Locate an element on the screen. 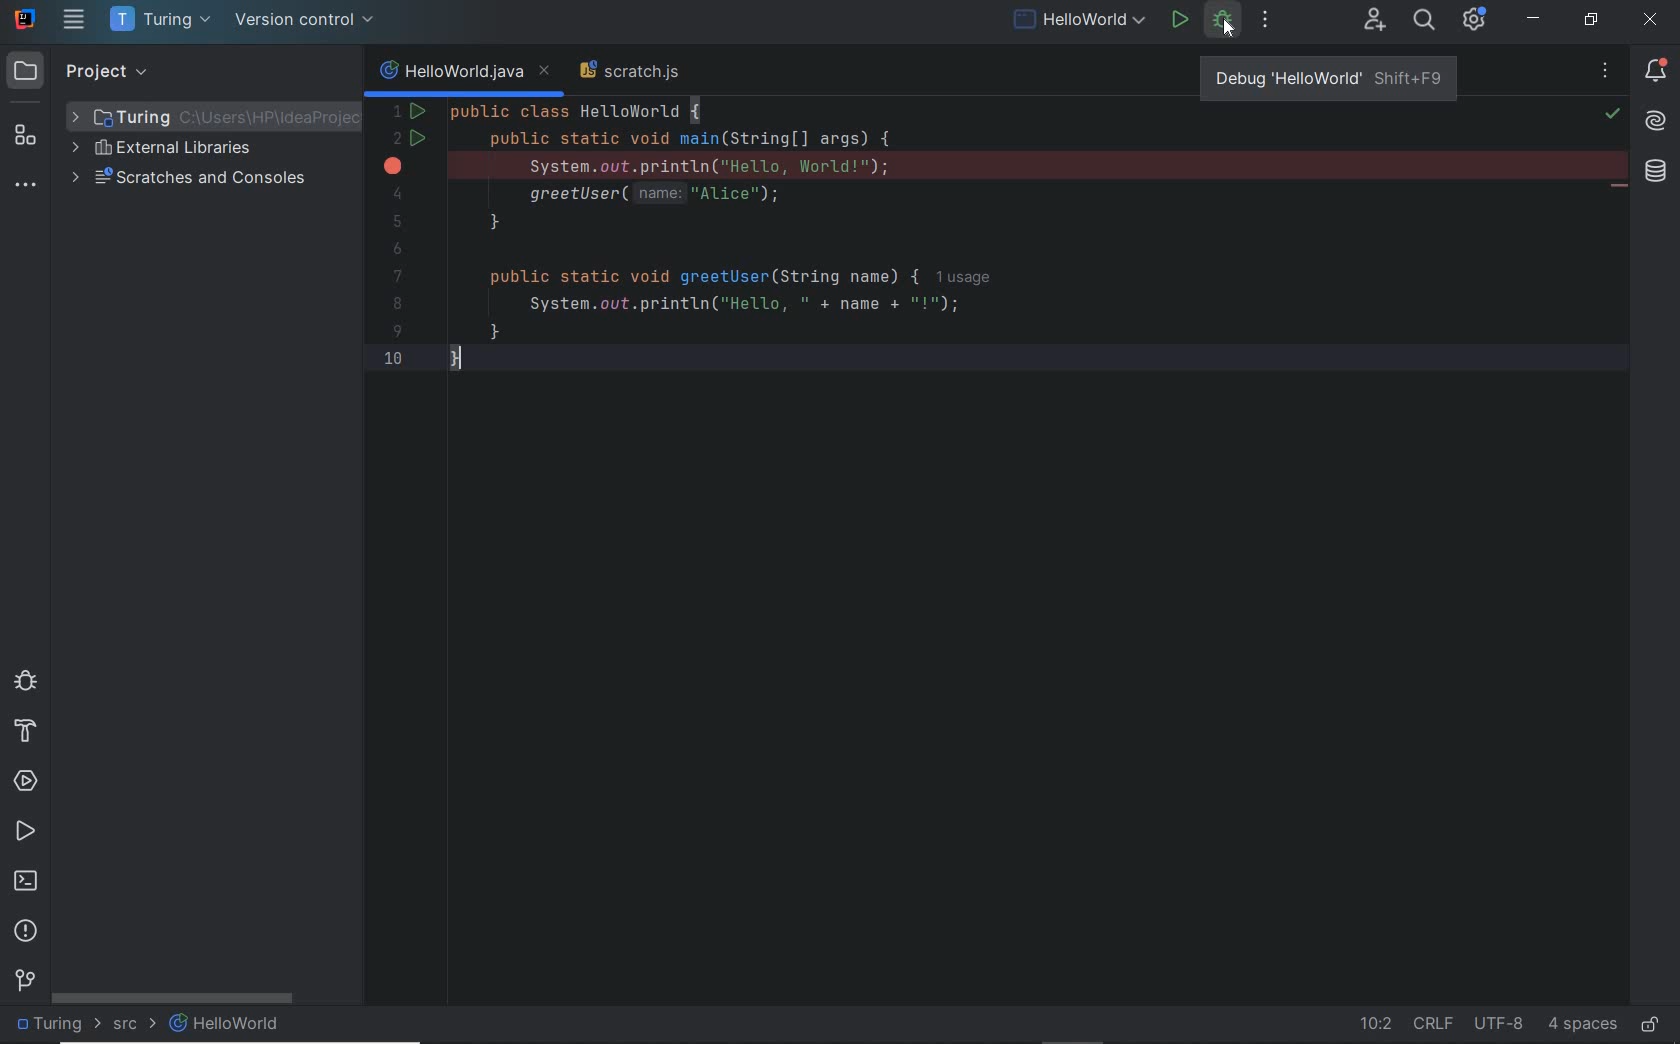  code with me is located at coordinates (1373, 20).